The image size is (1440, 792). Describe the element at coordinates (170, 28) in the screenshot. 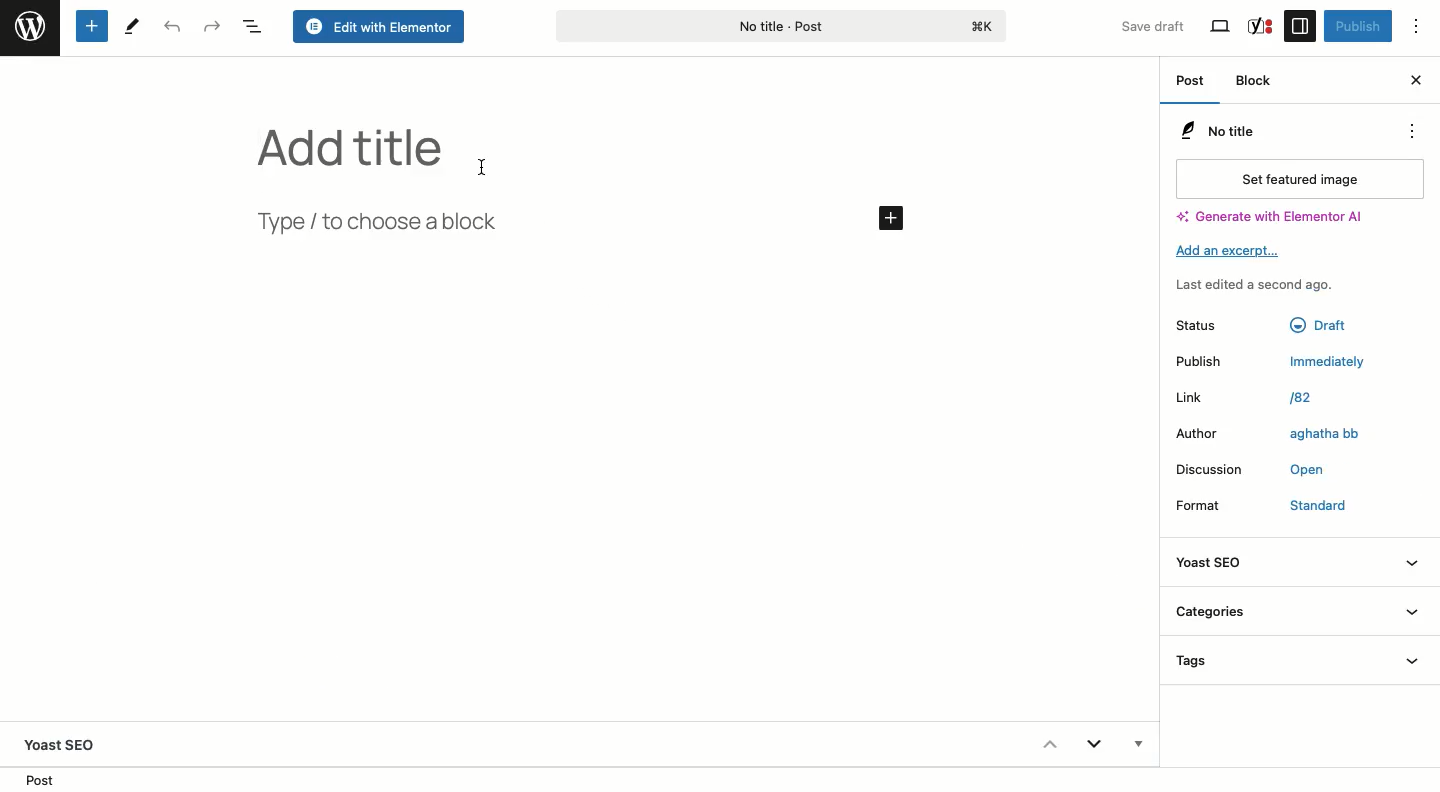

I see `Undo` at that location.